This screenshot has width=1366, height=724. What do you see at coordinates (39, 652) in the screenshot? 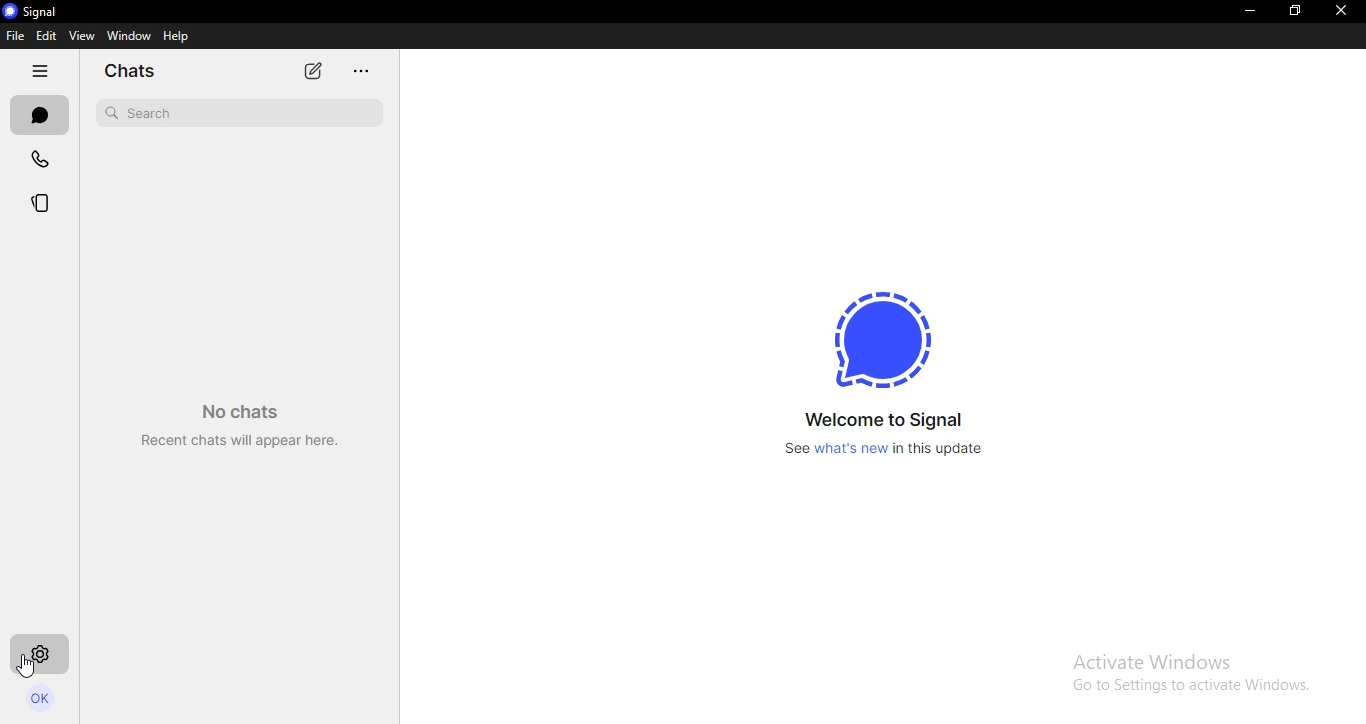
I see `settings` at bounding box center [39, 652].